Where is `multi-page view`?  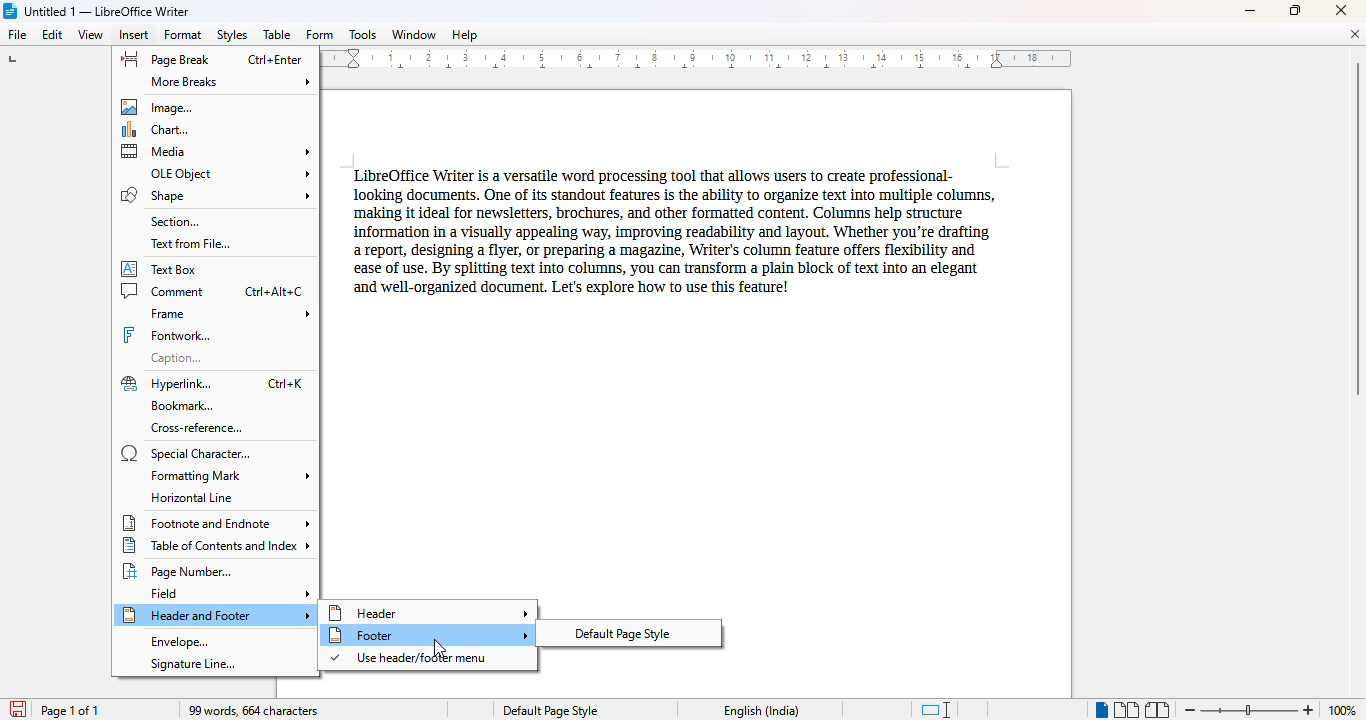 multi-page view is located at coordinates (1126, 710).